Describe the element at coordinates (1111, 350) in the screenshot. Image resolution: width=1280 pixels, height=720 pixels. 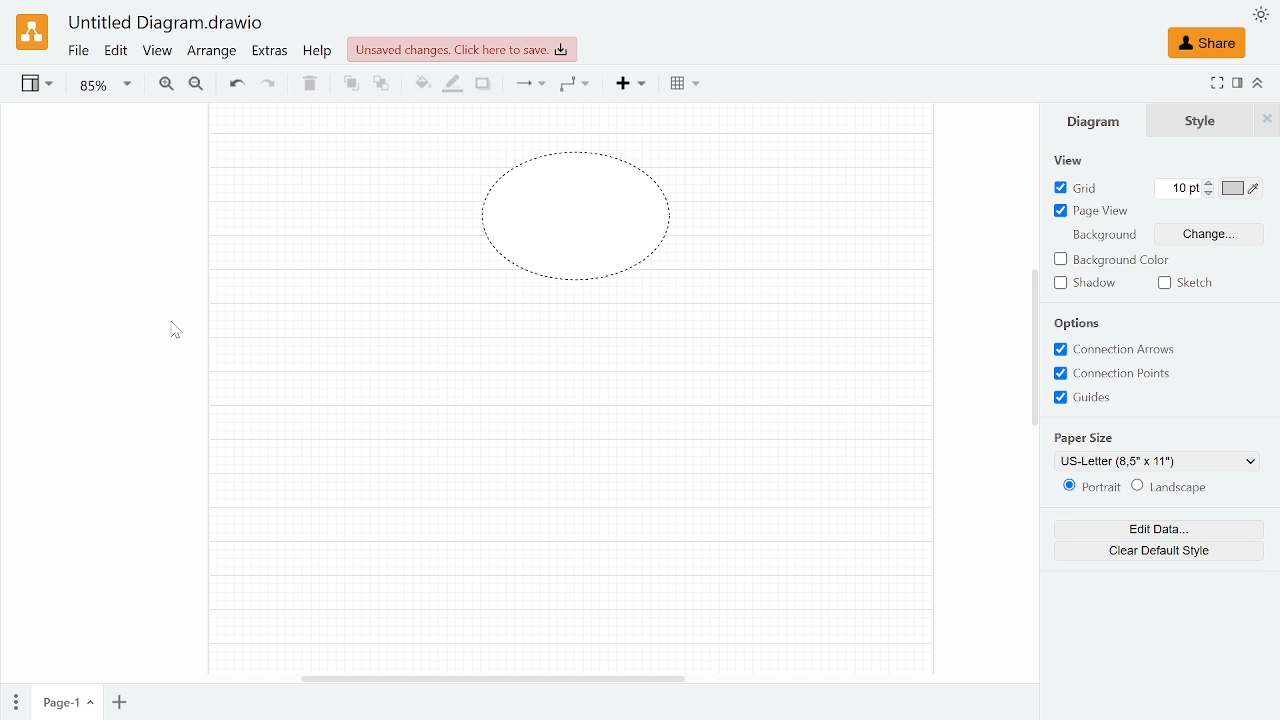
I see `Connection arrows` at that location.